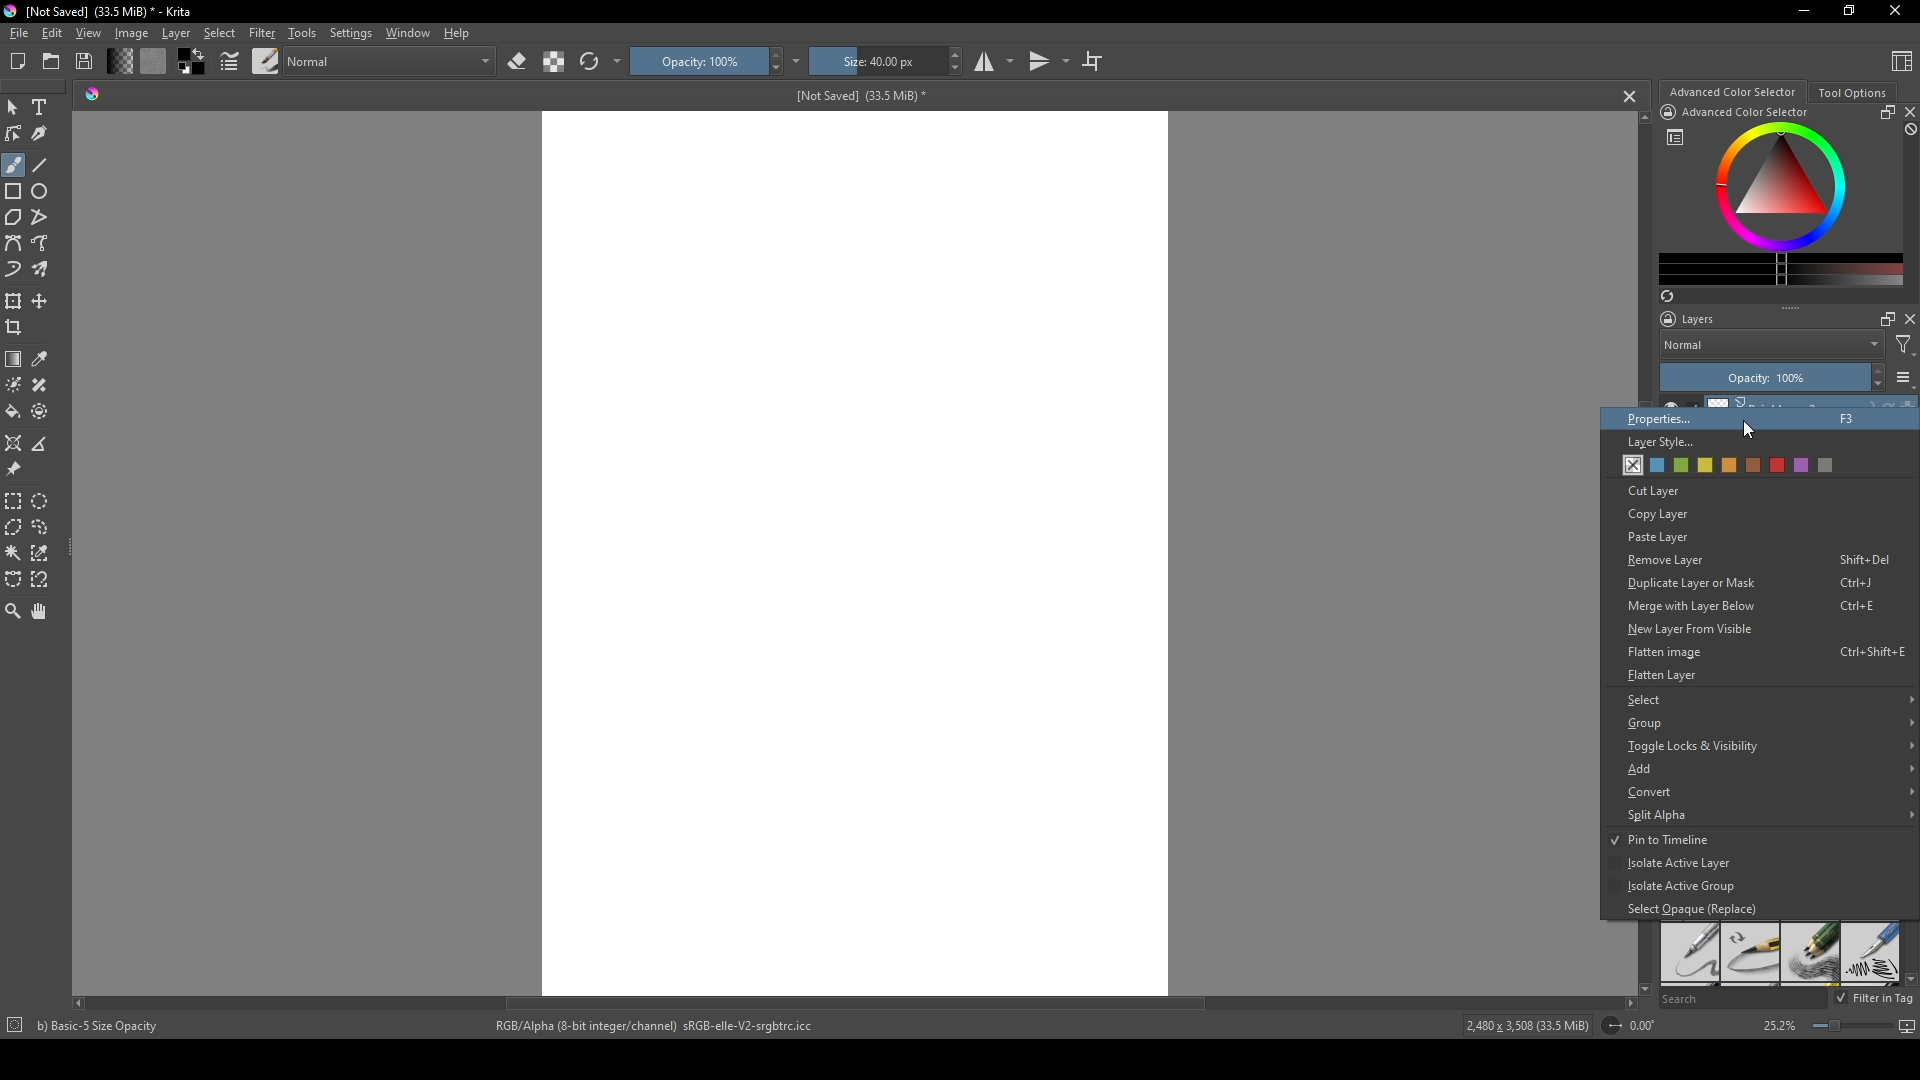 Image resolution: width=1920 pixels, height=1080 pixels. What do you see at coordinates (14, 271) in the screenshot?
I see `dynamic brush` at bounding box center [14, 271].